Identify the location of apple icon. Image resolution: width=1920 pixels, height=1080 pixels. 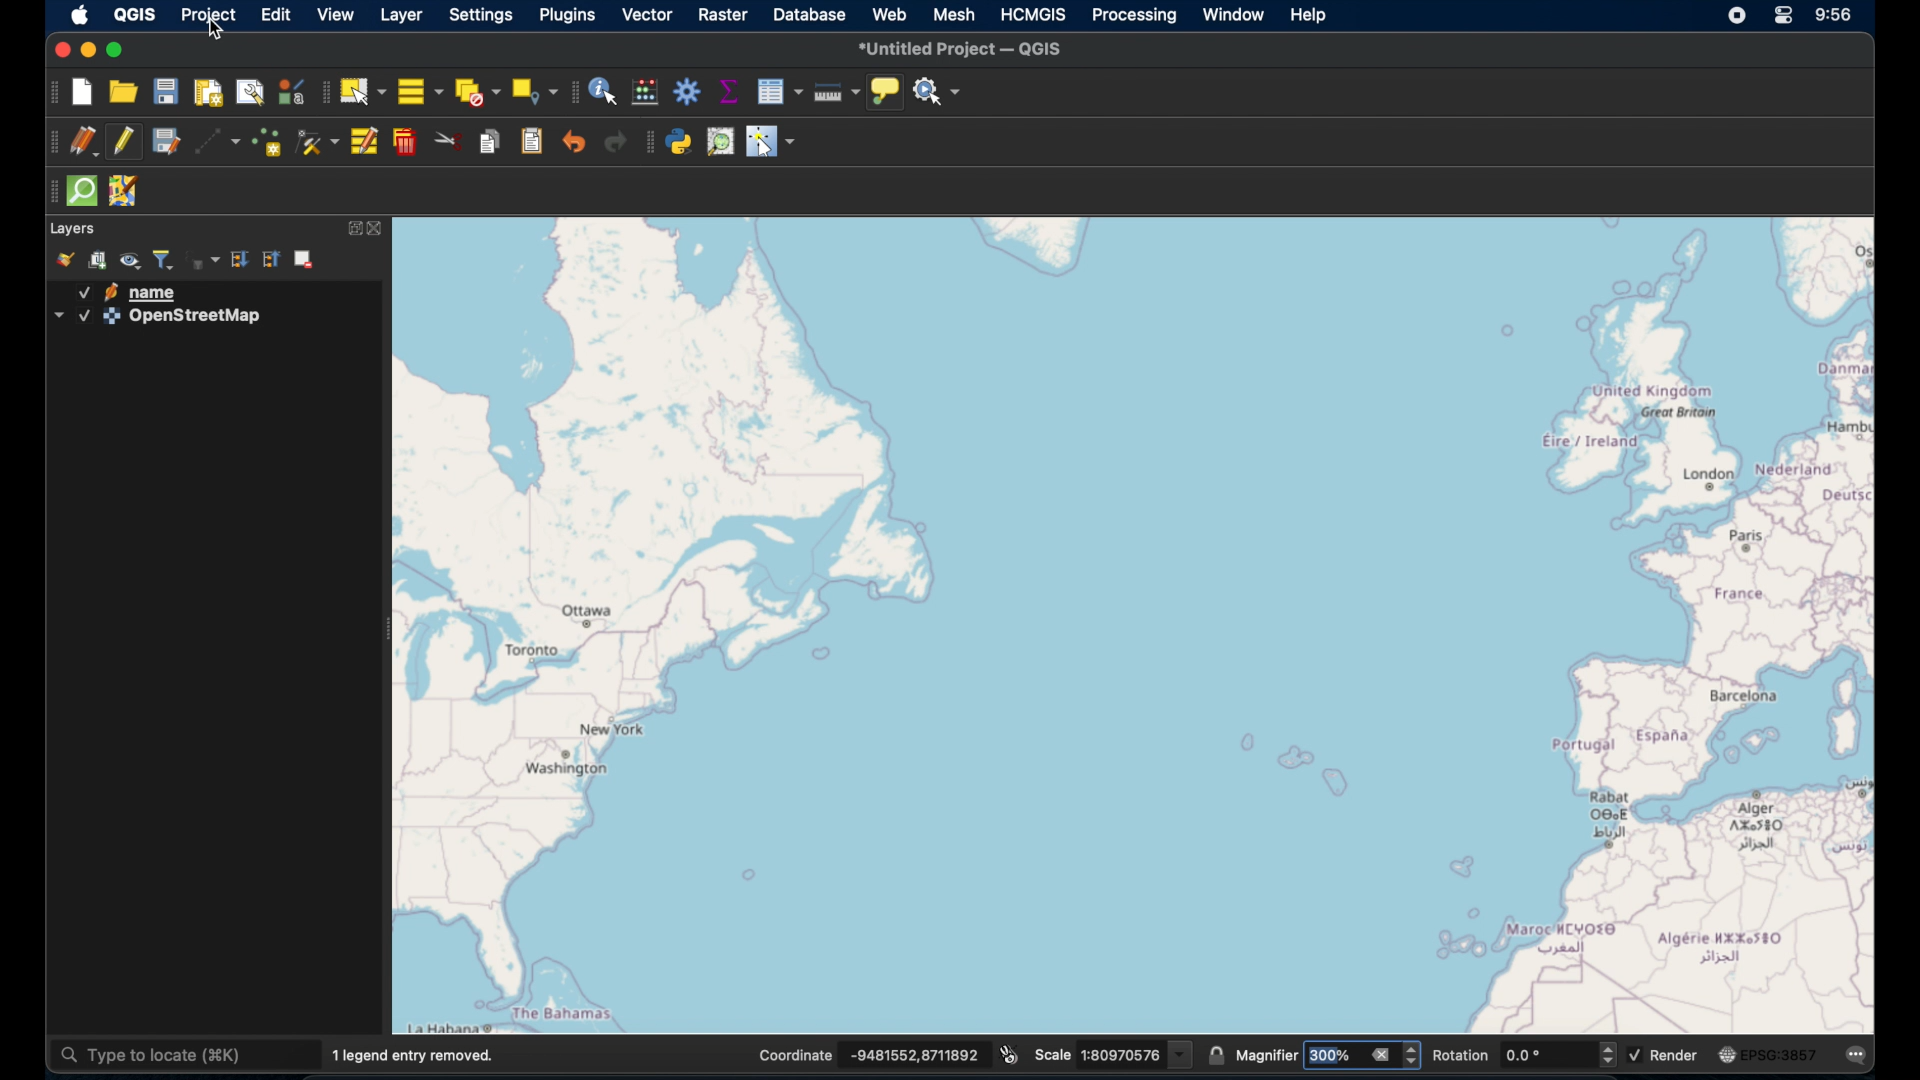
(80, 16).